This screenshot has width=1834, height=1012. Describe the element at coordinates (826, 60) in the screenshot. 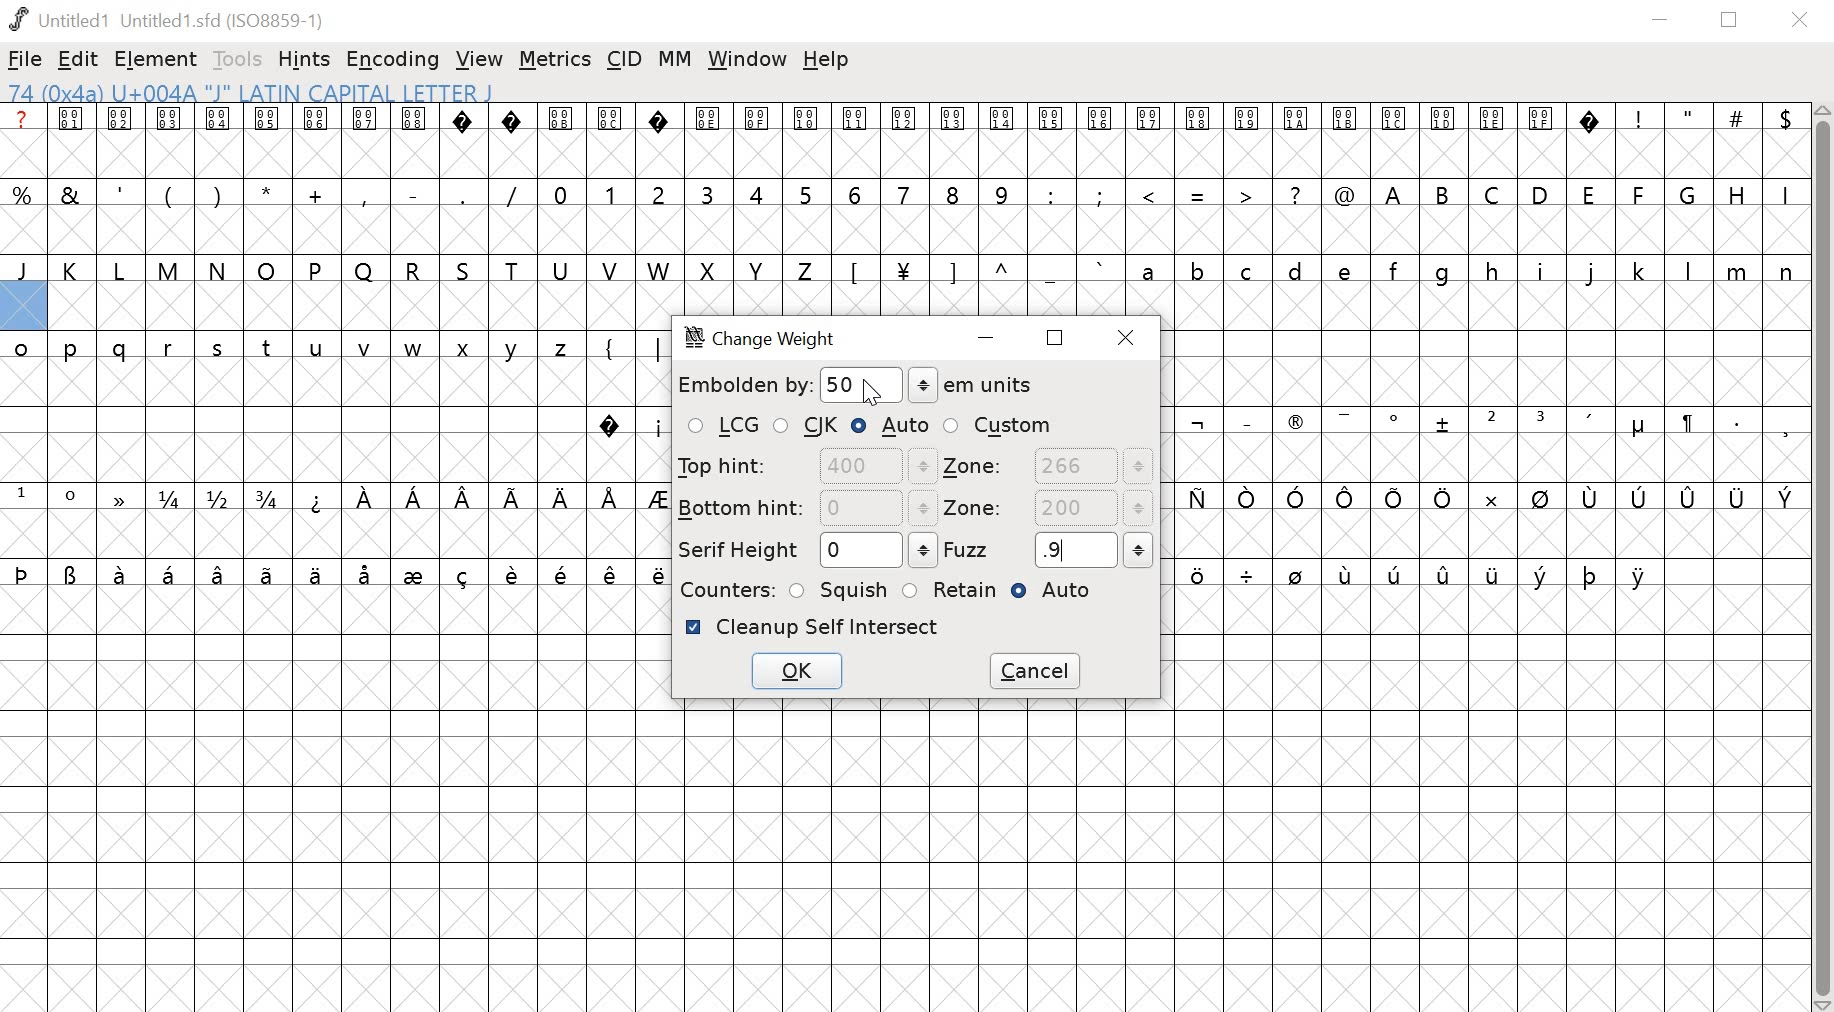

I see `help` at that location.